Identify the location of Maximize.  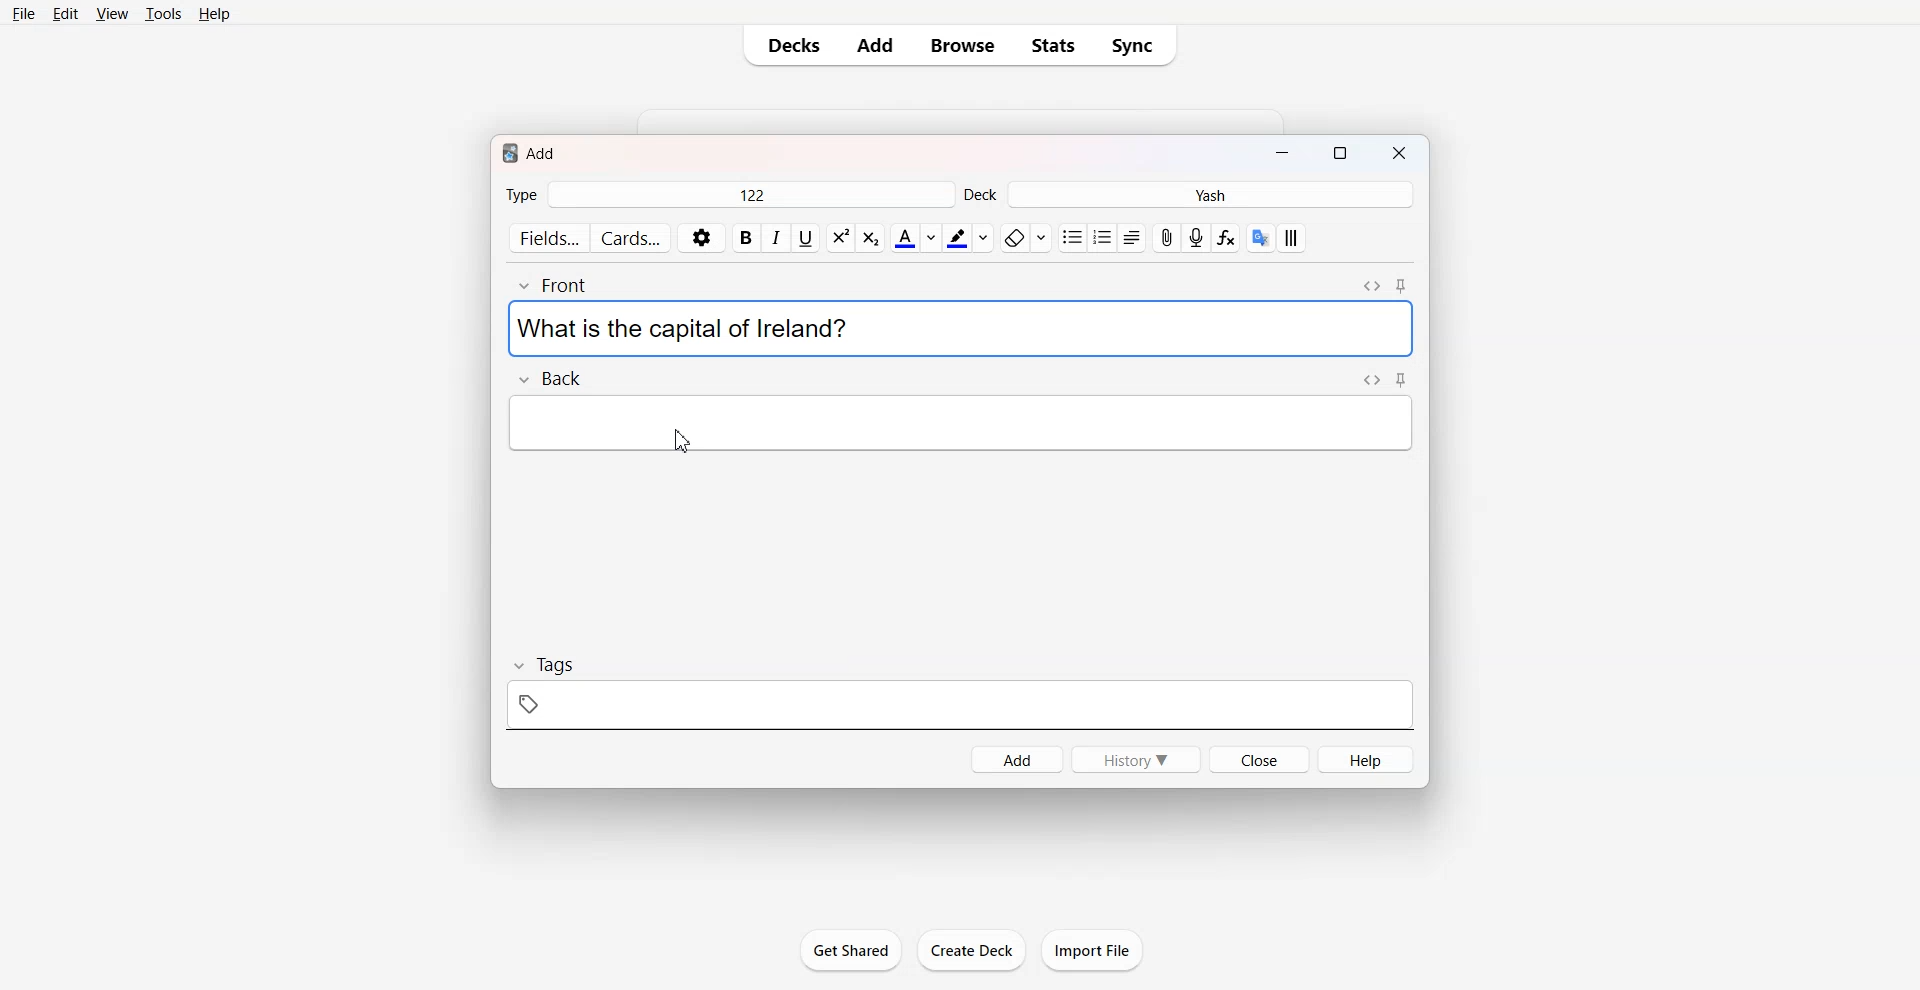
(1344, 155).